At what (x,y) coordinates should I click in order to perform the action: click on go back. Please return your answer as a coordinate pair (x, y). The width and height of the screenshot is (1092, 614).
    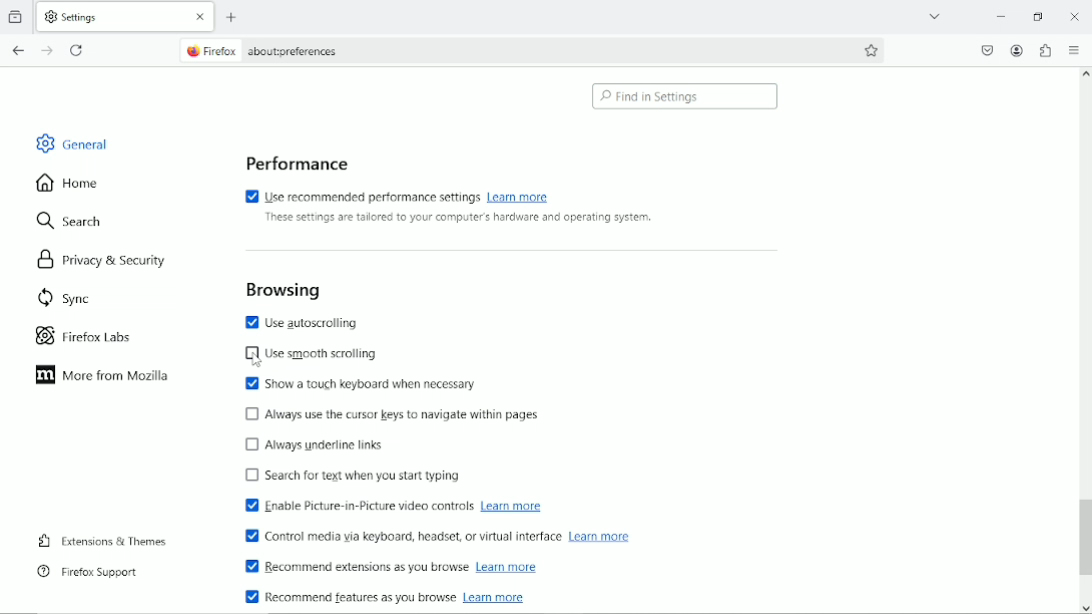
    Looking at the image, I should click on (17, 49).